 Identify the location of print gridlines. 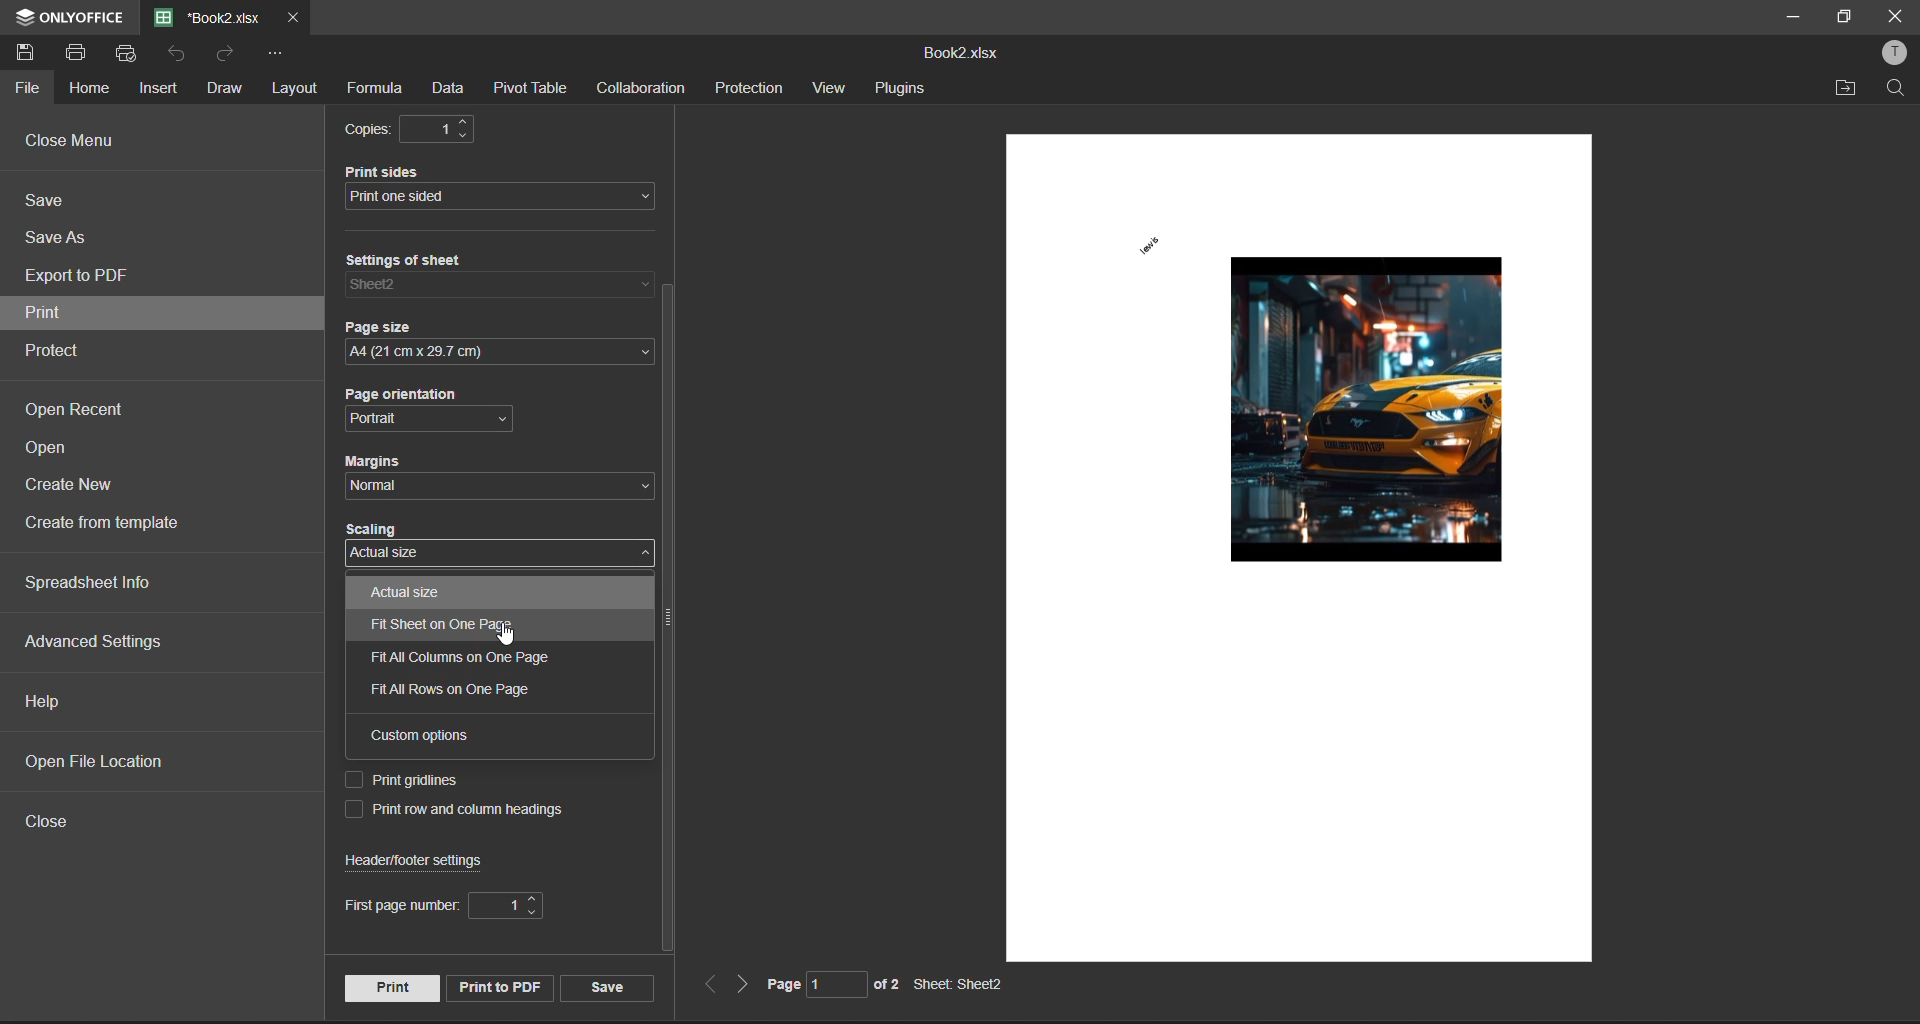
(413, 780).